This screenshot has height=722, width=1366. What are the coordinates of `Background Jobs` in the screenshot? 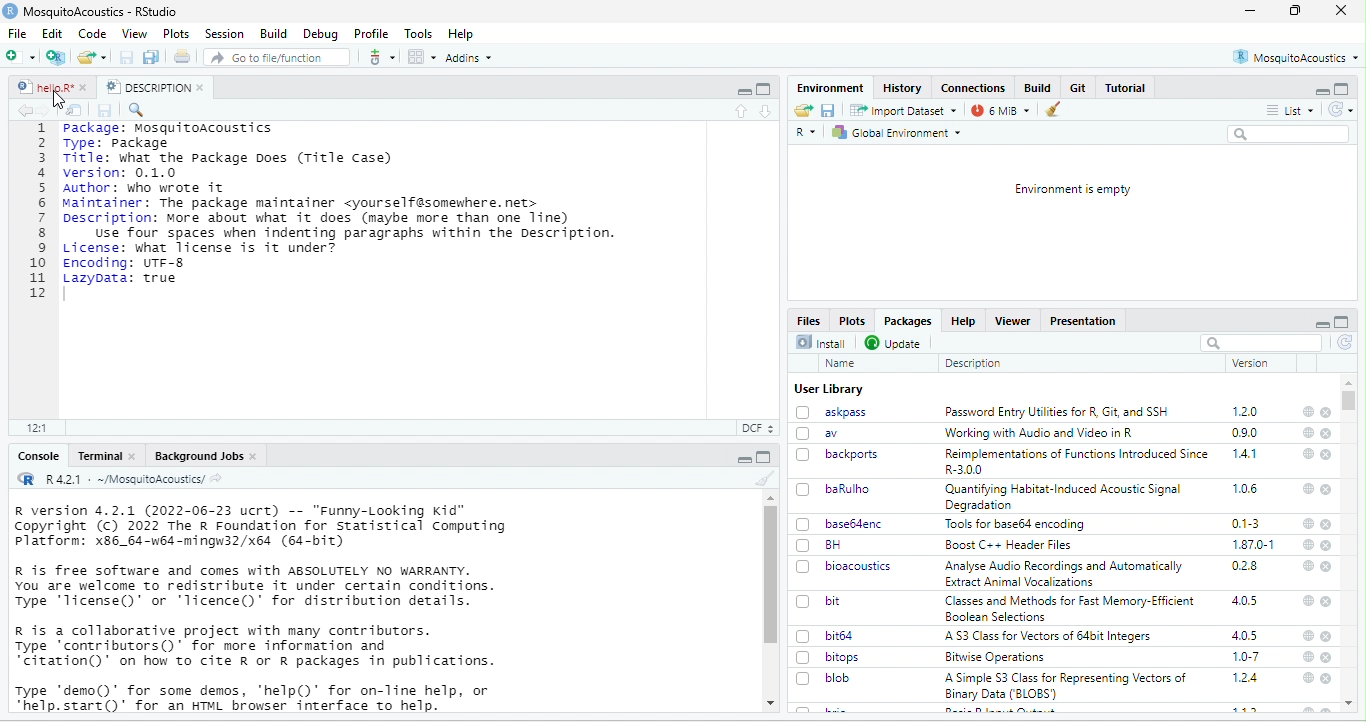 It's located at (204, 455).